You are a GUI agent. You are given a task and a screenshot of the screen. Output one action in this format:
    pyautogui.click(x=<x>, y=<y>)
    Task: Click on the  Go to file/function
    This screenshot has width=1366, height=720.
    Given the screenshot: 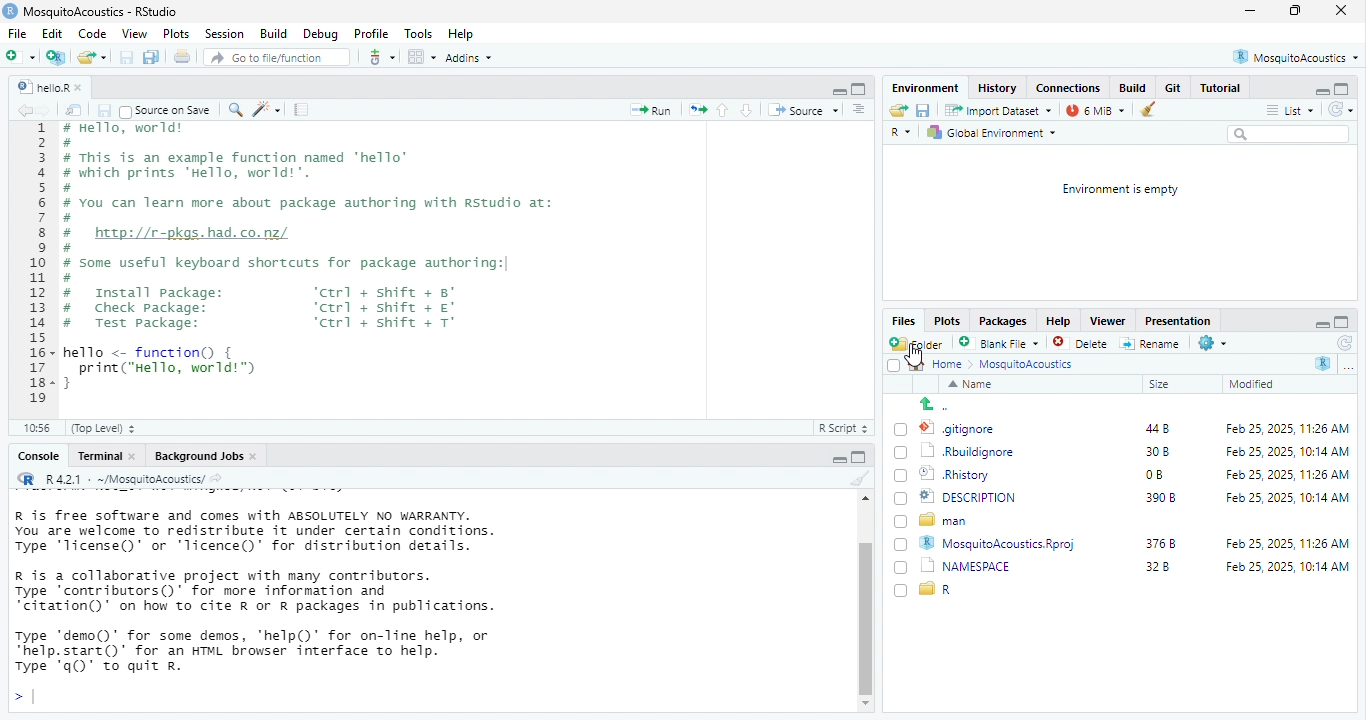 What is the action you would take?
    pyautogui.click(x=276, y=58)
    